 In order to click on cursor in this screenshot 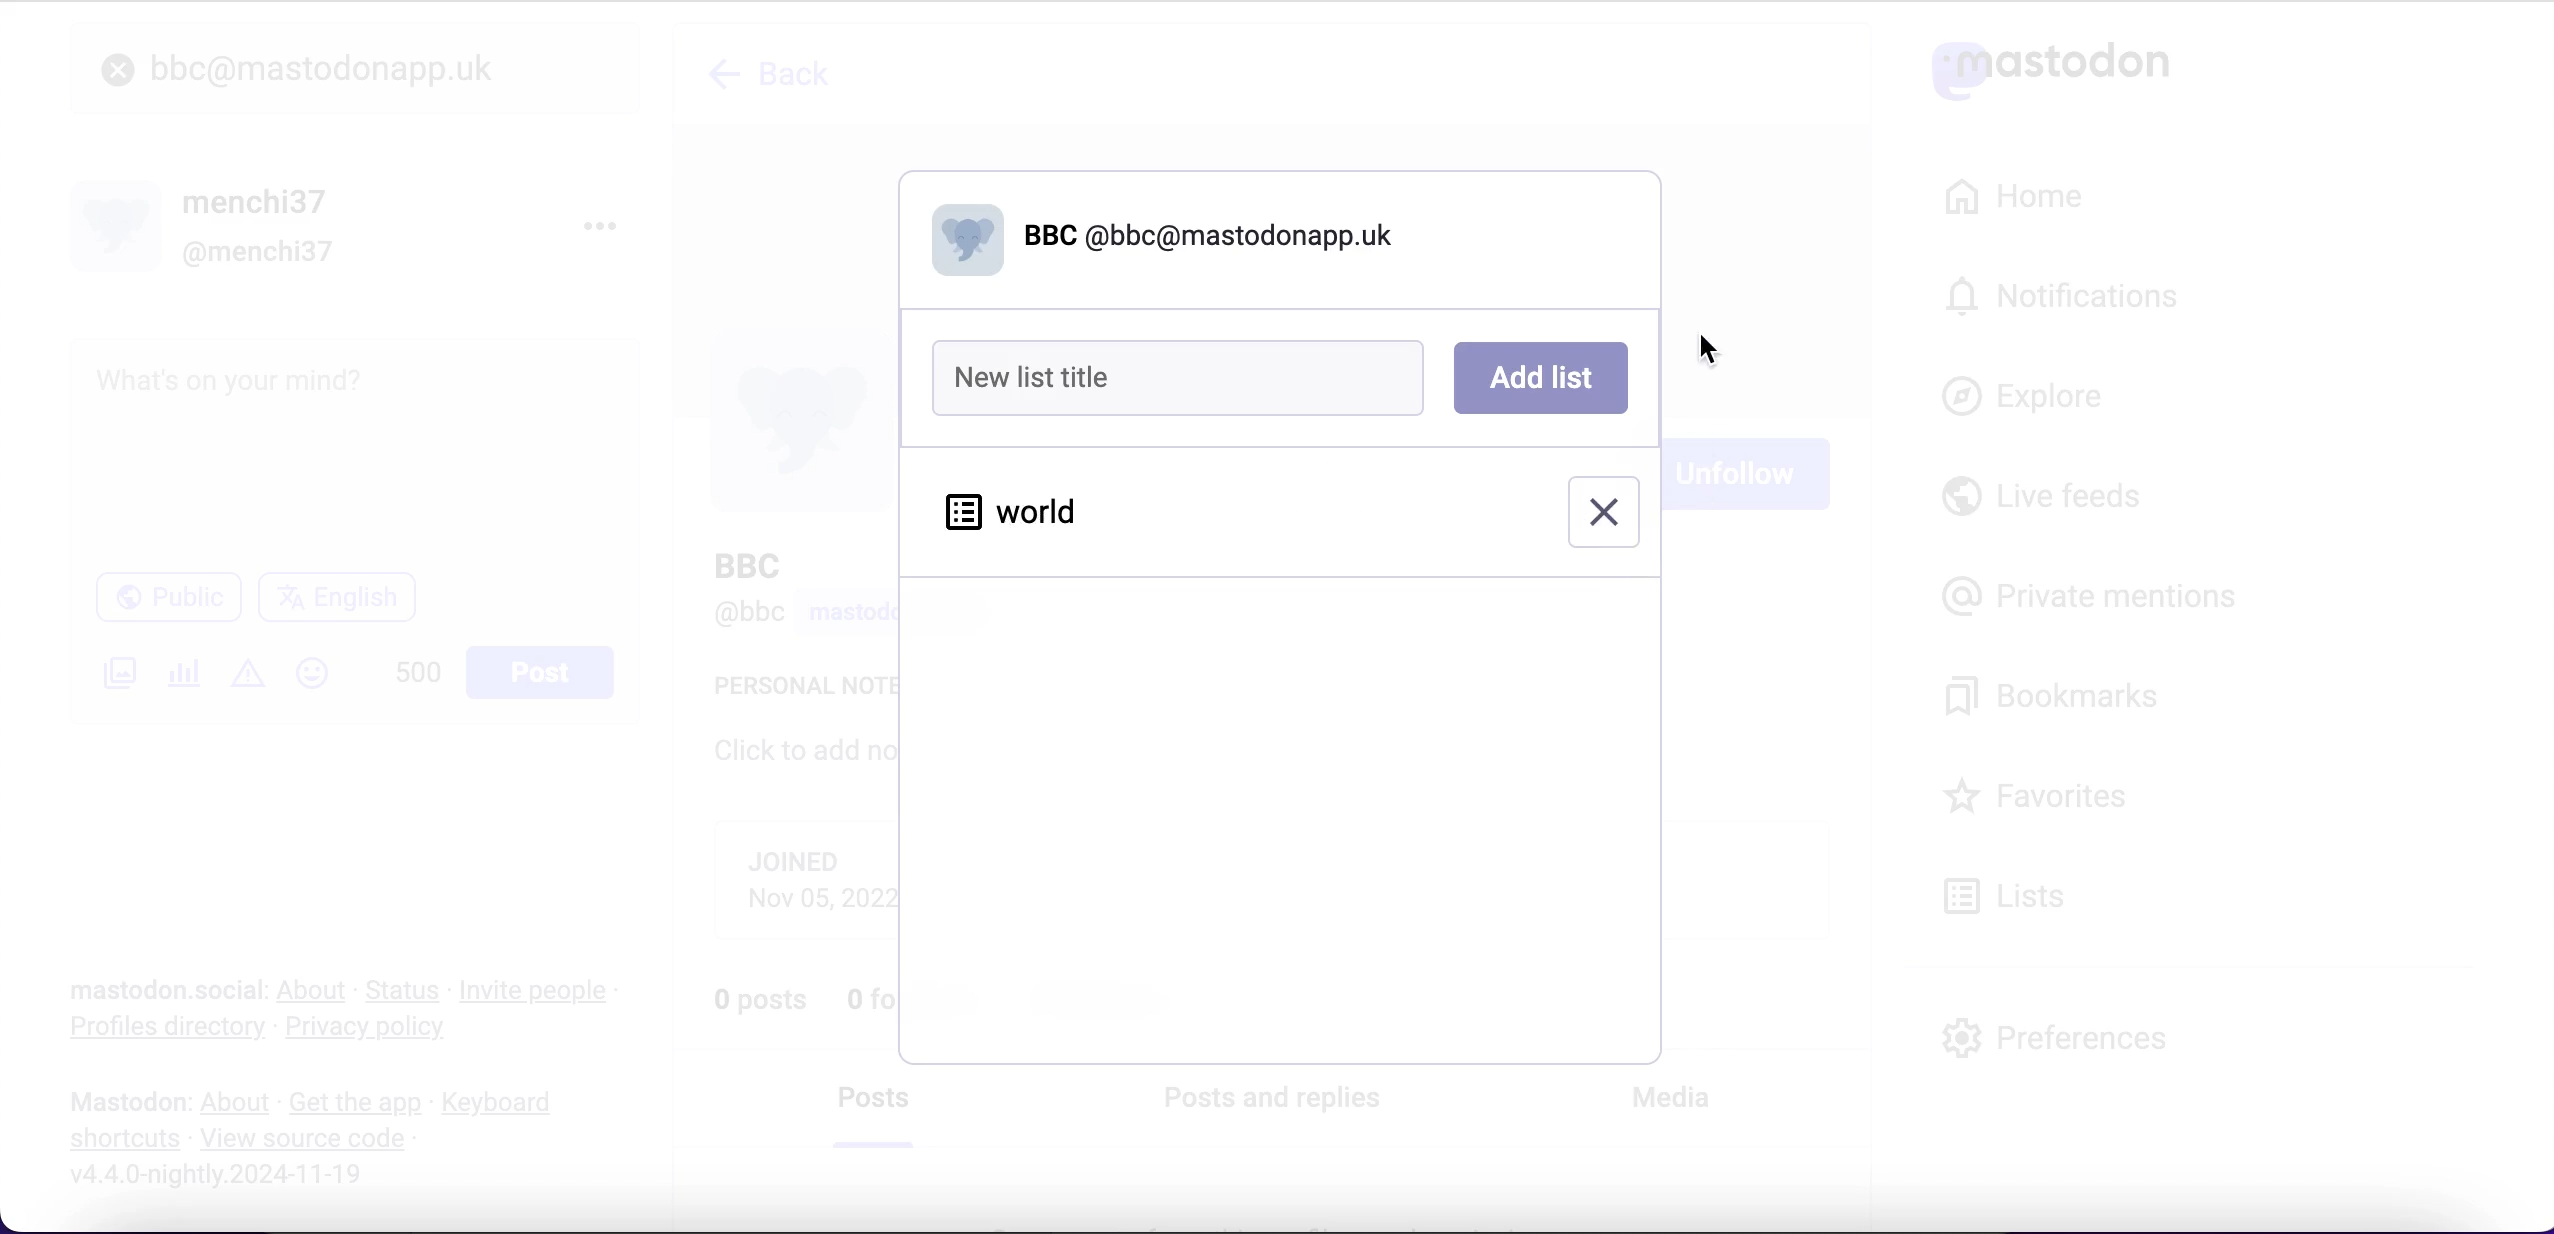, I will do `click(1706, 348)`.